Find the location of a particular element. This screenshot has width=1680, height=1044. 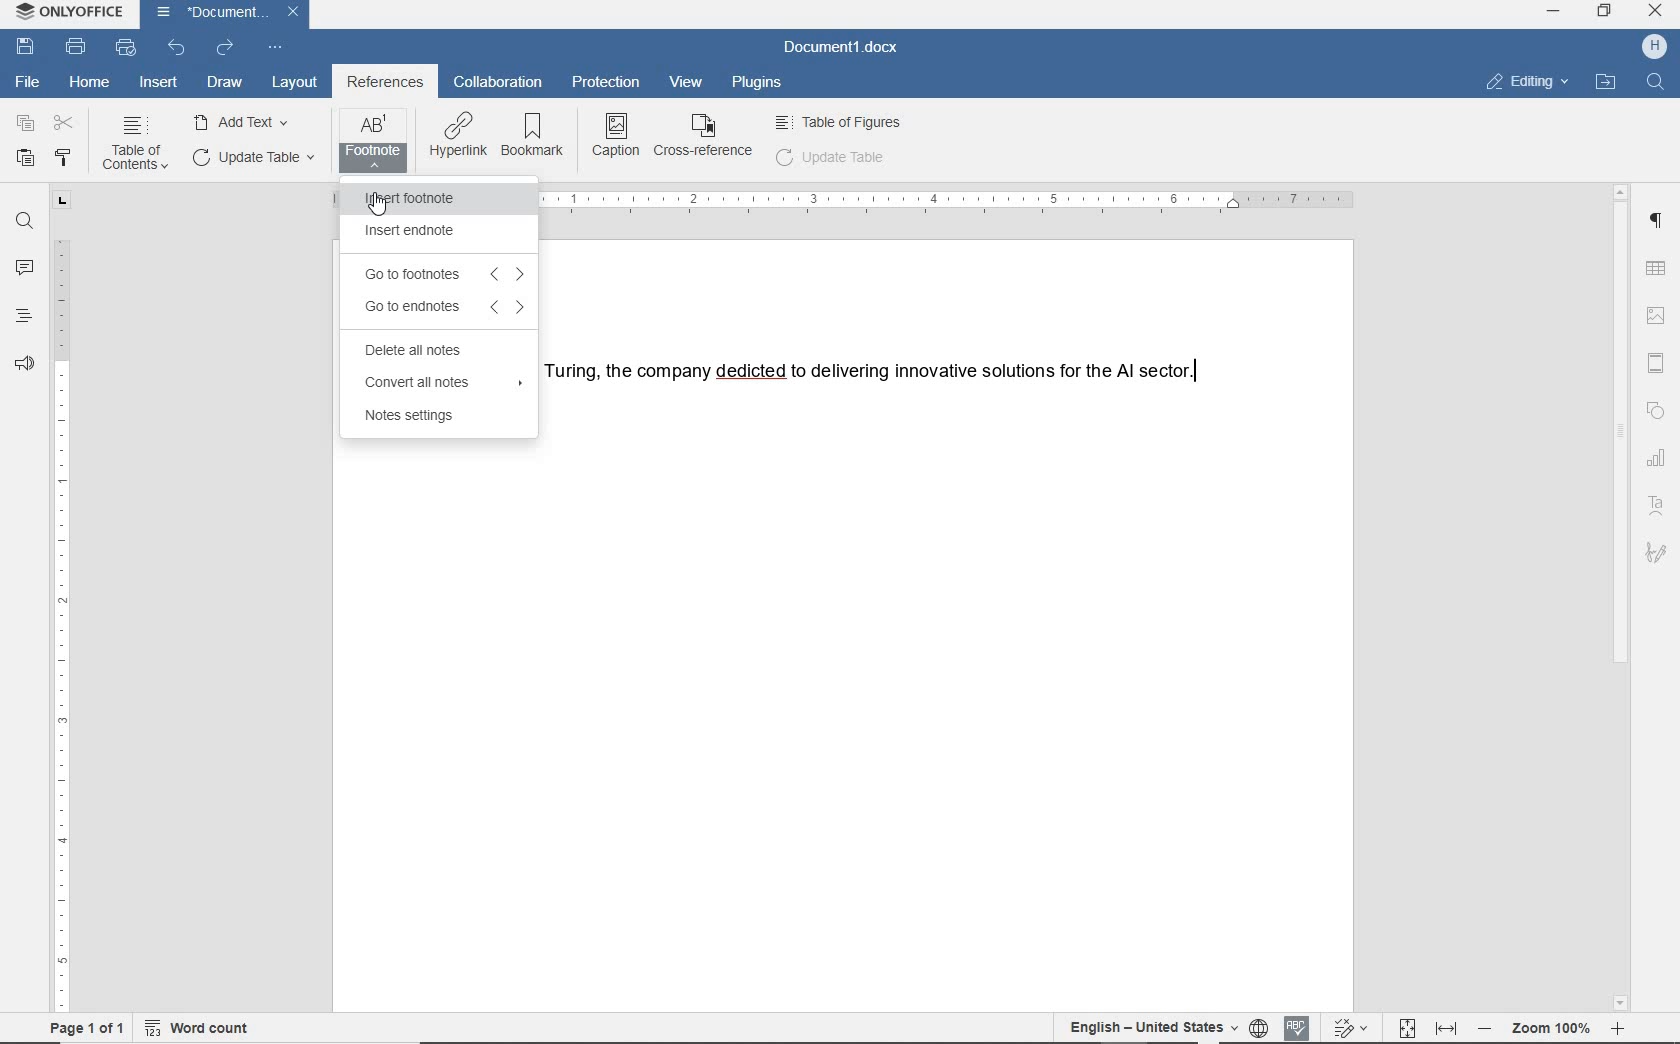

find is located at coordinates (1659, 81).